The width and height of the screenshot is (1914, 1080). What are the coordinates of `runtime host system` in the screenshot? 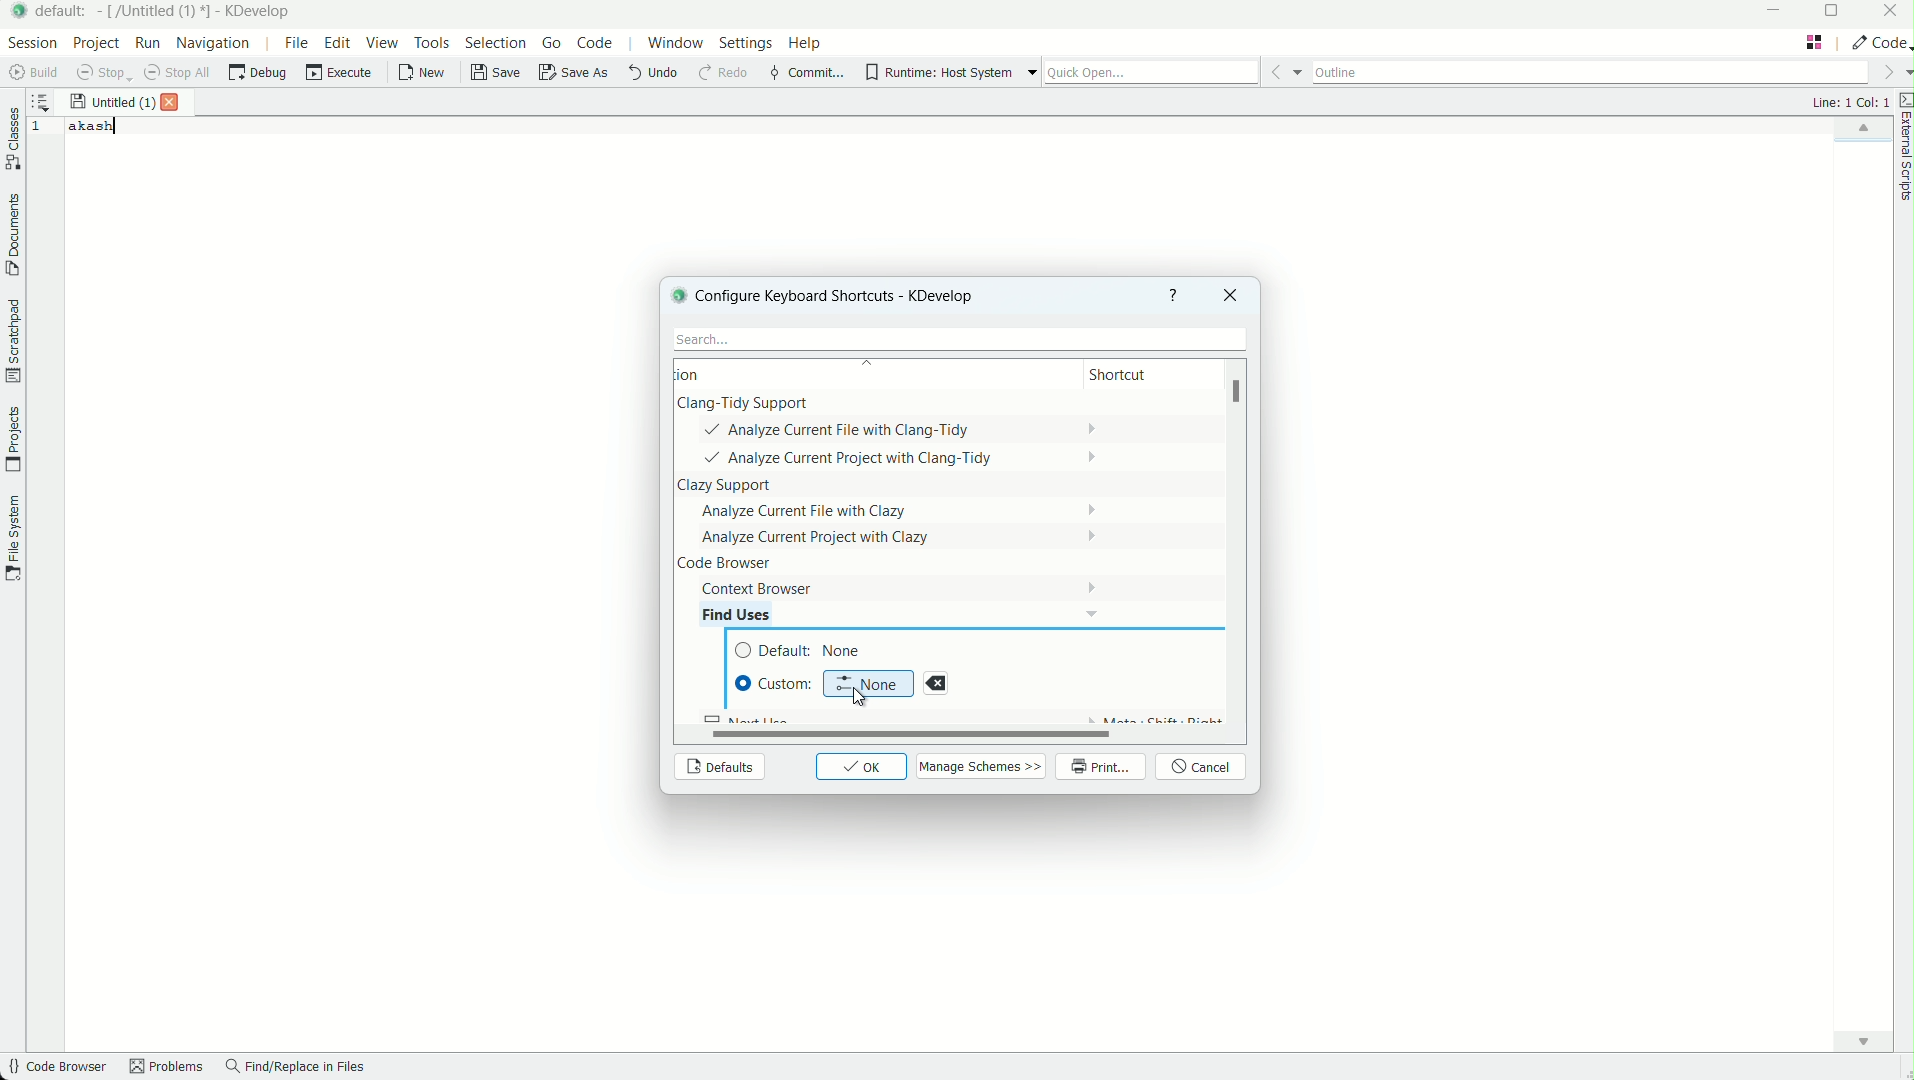 It's located at (939, 73).